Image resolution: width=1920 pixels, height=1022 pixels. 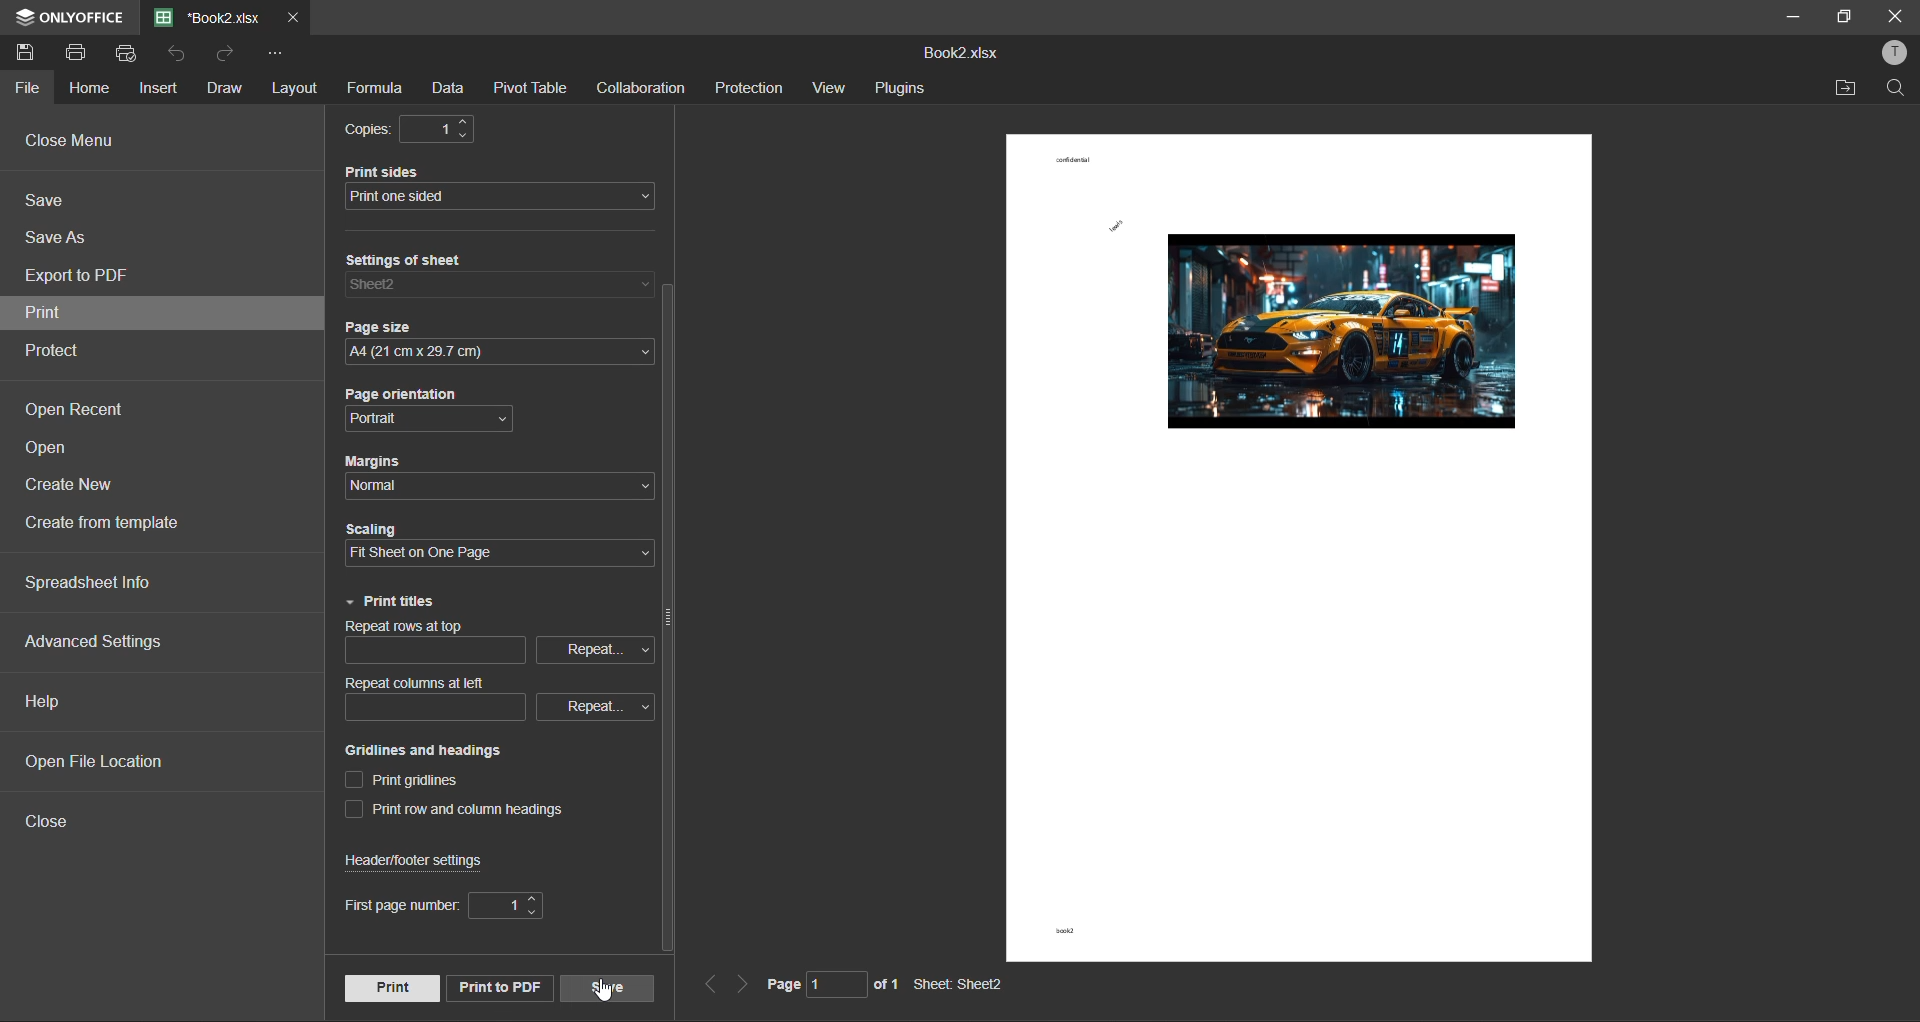 What do you see at coordinates (707, 982) in the screenshot?
I see `previous` at bounding box center [707, 982].